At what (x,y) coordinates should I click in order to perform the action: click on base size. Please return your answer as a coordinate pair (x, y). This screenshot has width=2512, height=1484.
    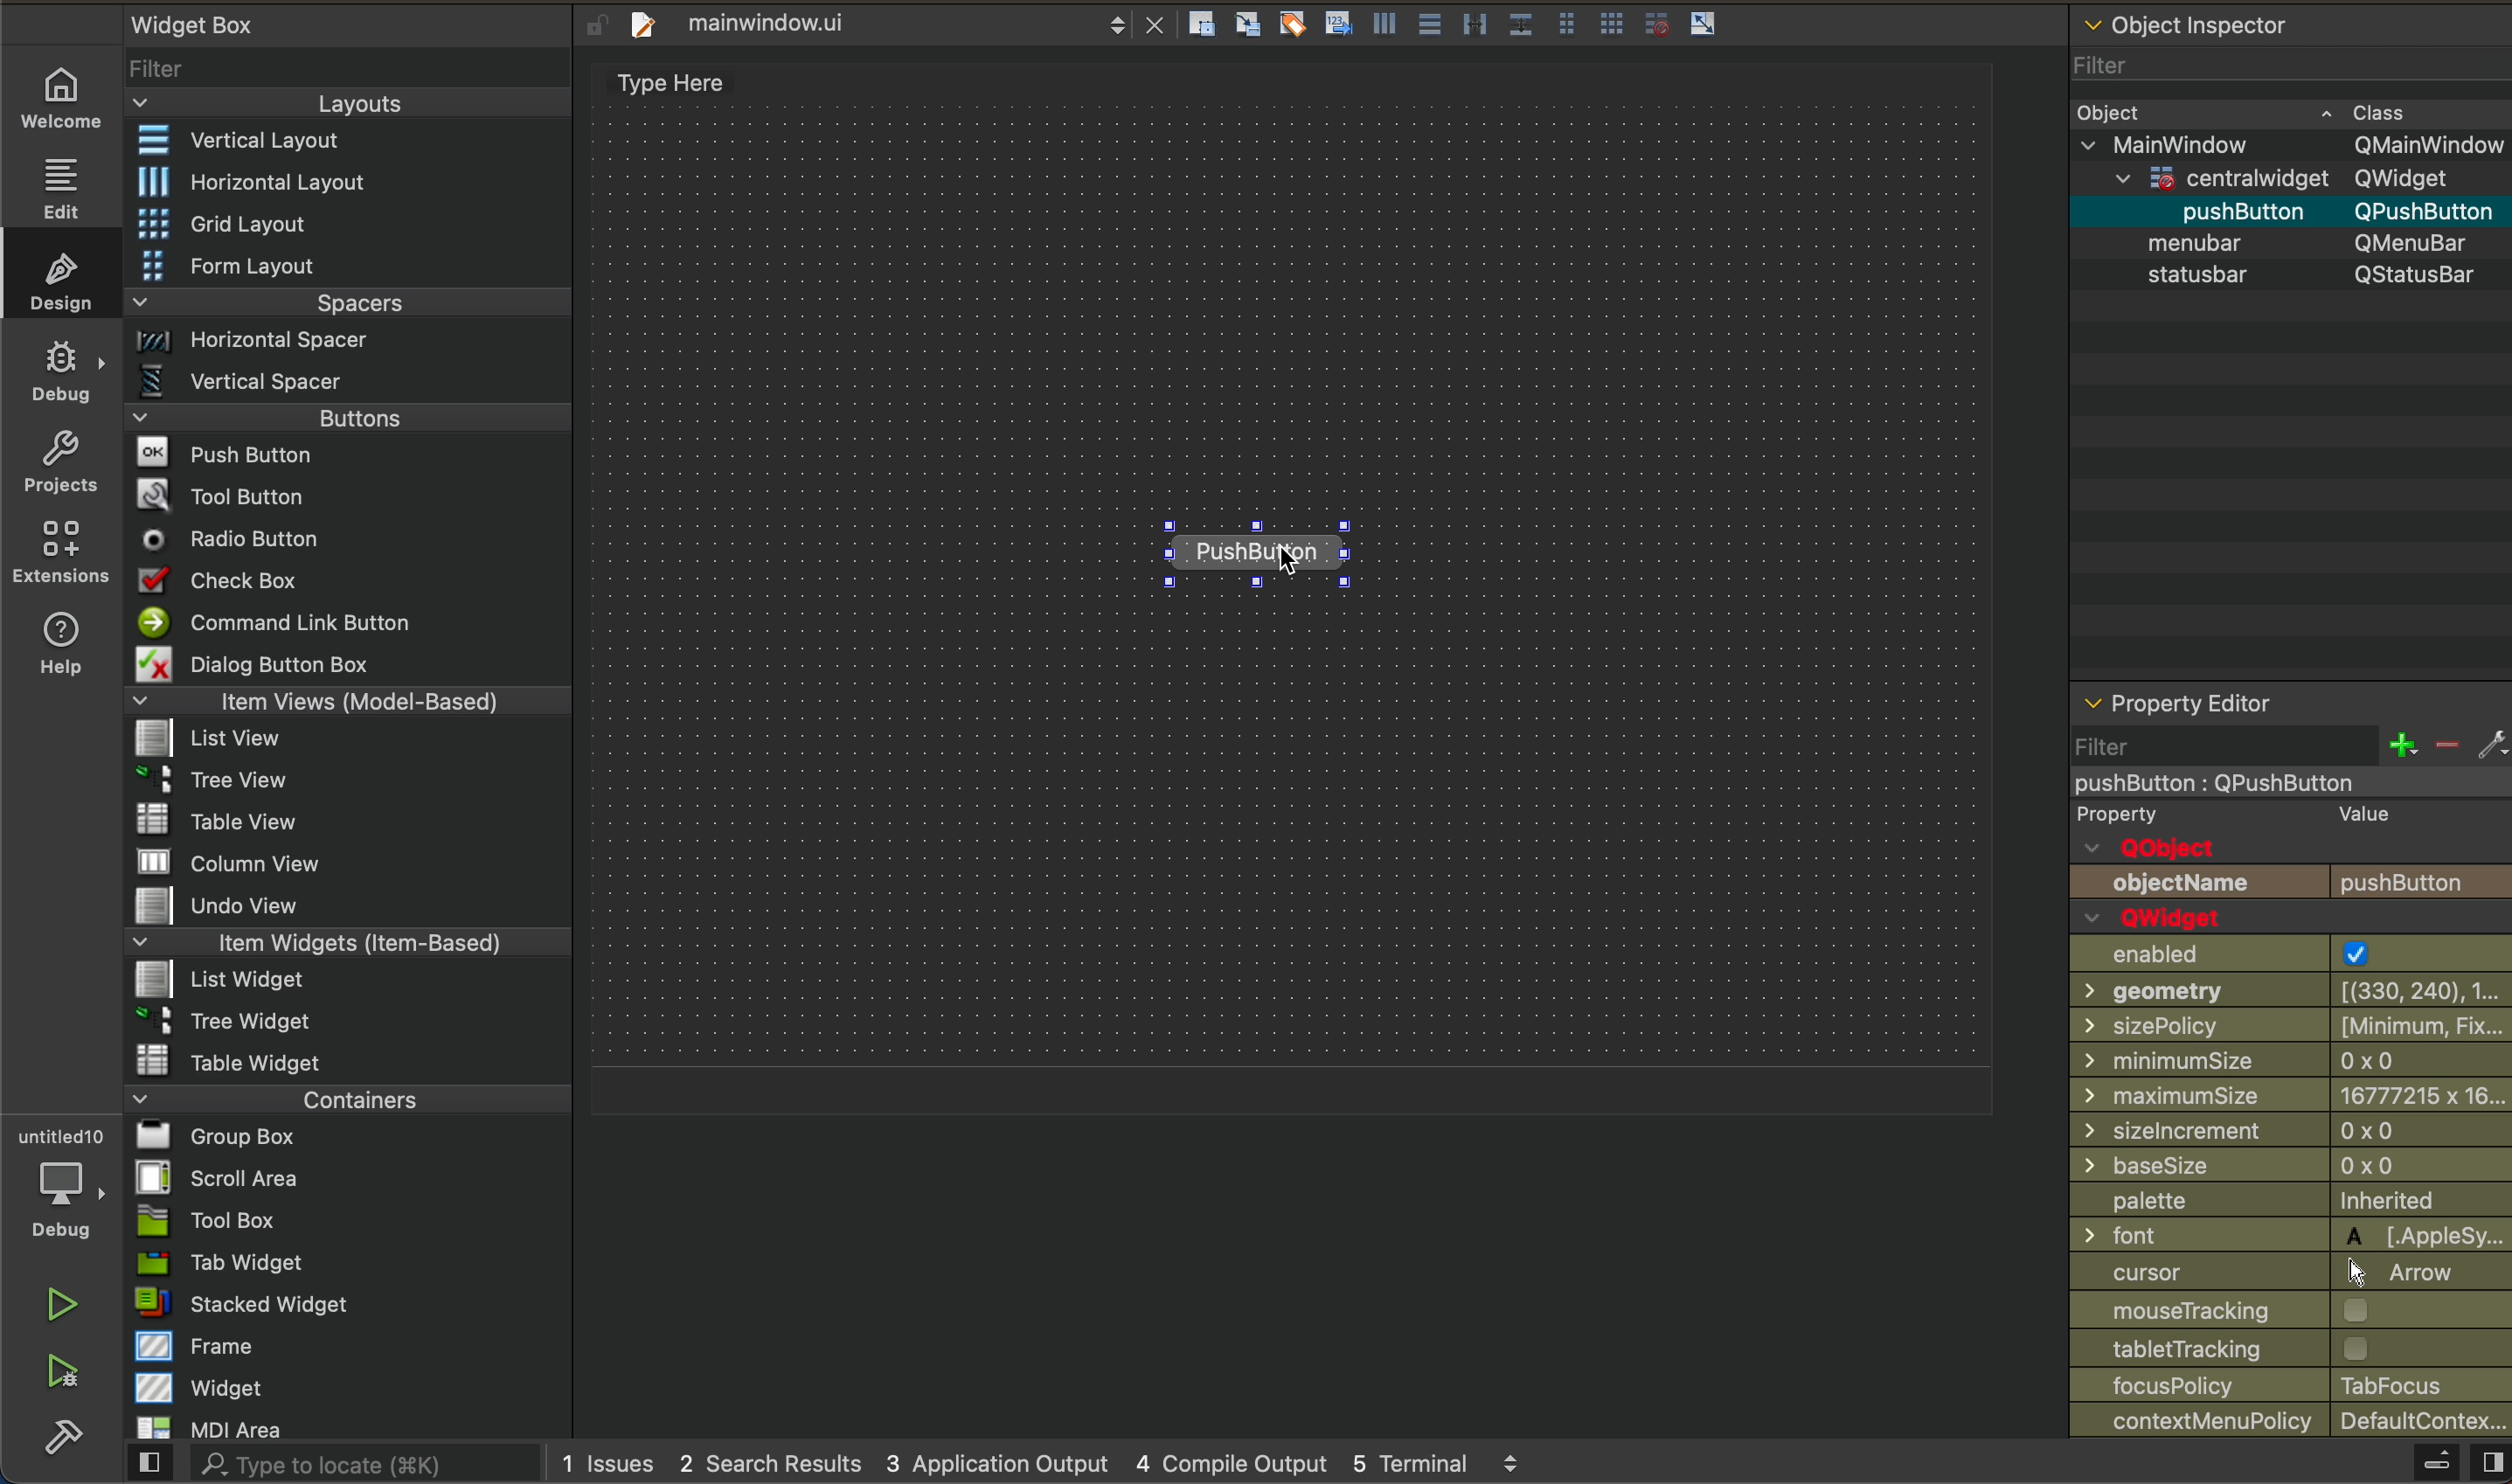
    Looking at the image, I should click on (2289, 1164).